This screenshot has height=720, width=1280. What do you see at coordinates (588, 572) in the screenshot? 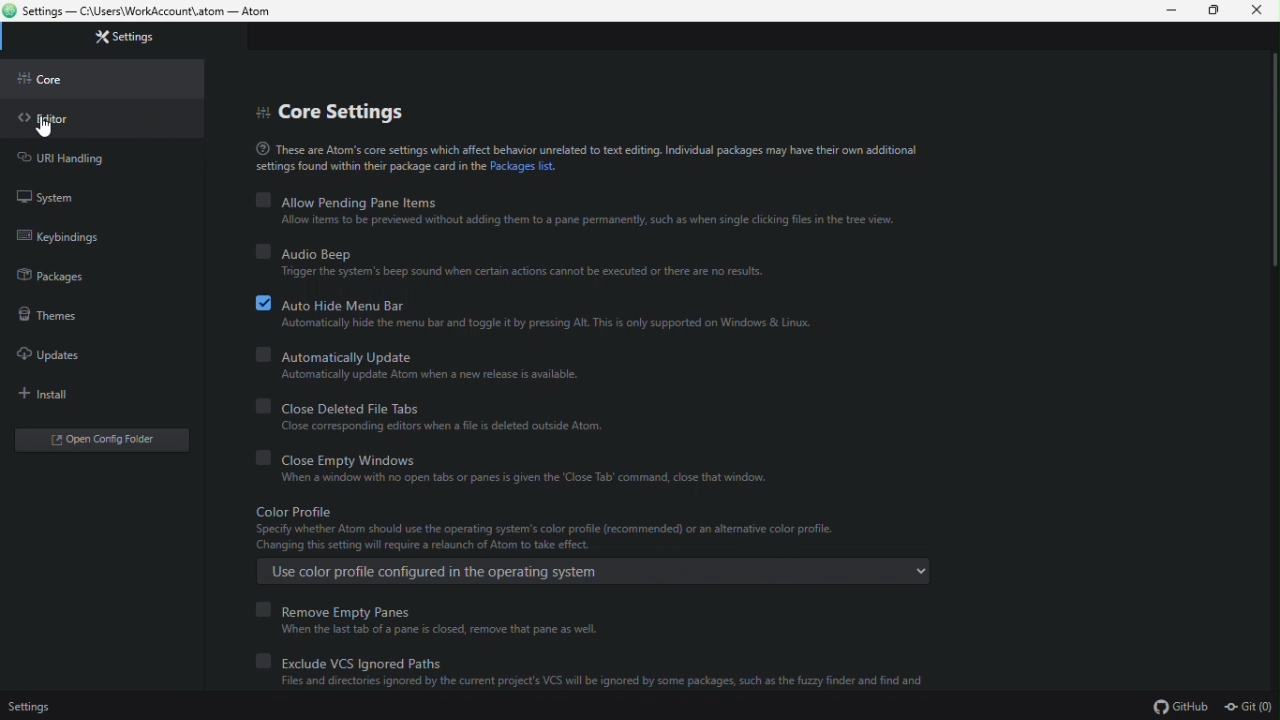
I see `Use color profile configured in the operating system ` at bounding box center [588, 572].